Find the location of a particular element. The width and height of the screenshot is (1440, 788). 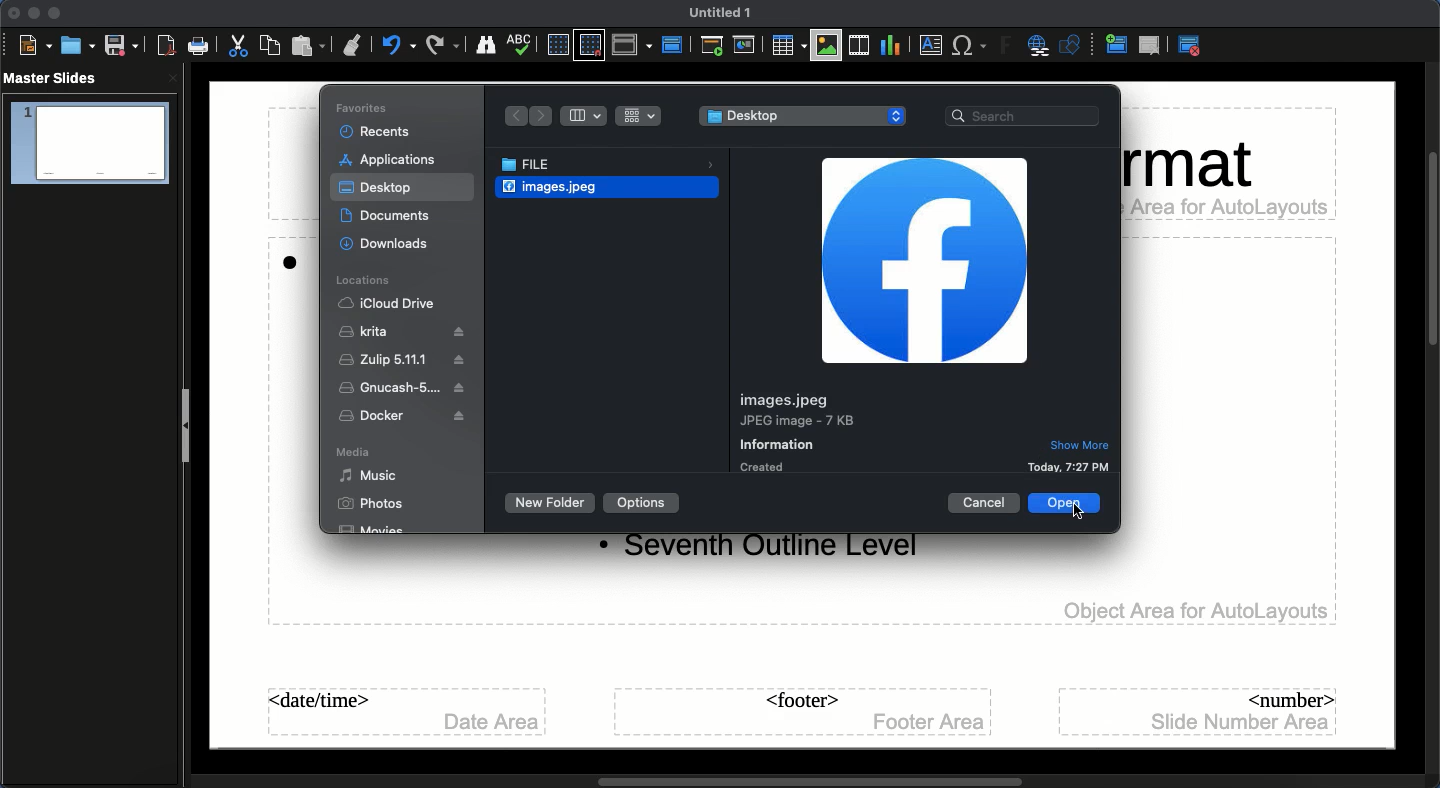

Export as PDF is located at coordinates (166, 47).